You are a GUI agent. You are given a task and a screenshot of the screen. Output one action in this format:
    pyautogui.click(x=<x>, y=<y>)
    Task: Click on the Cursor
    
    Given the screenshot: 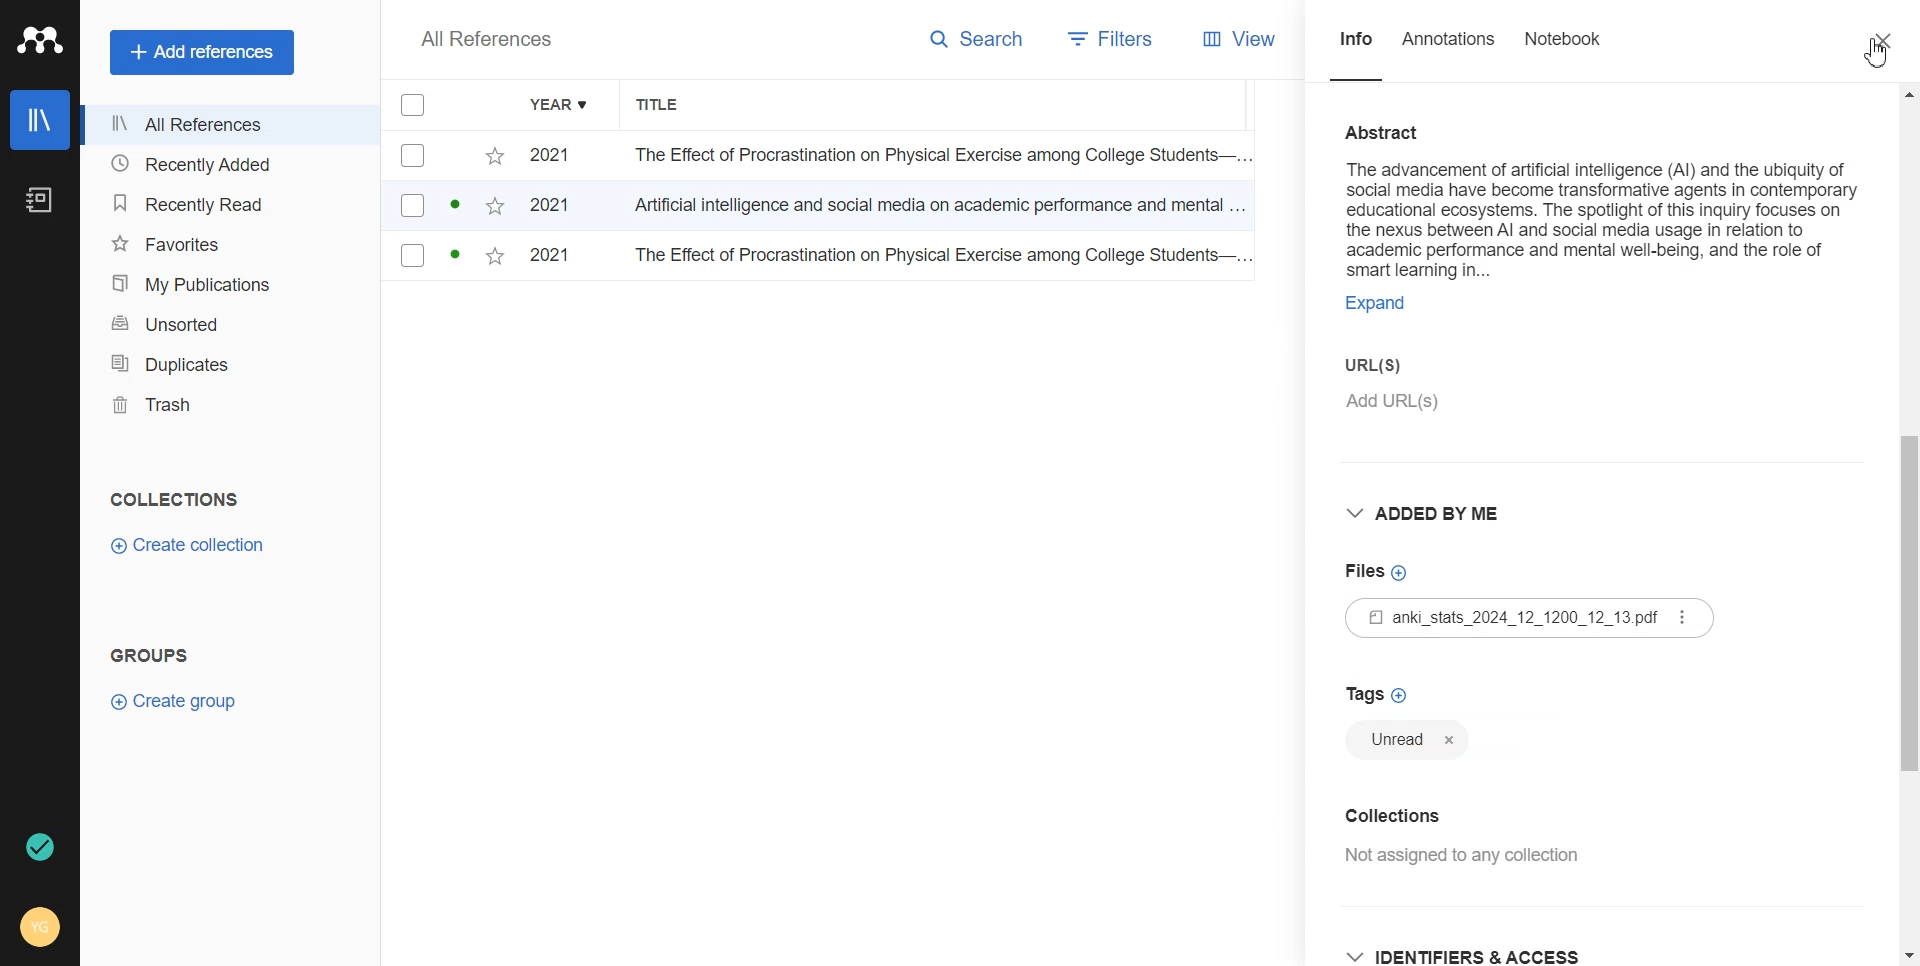 What is the action you would take?
    pyautogui.click(x=1870, y=59)
    